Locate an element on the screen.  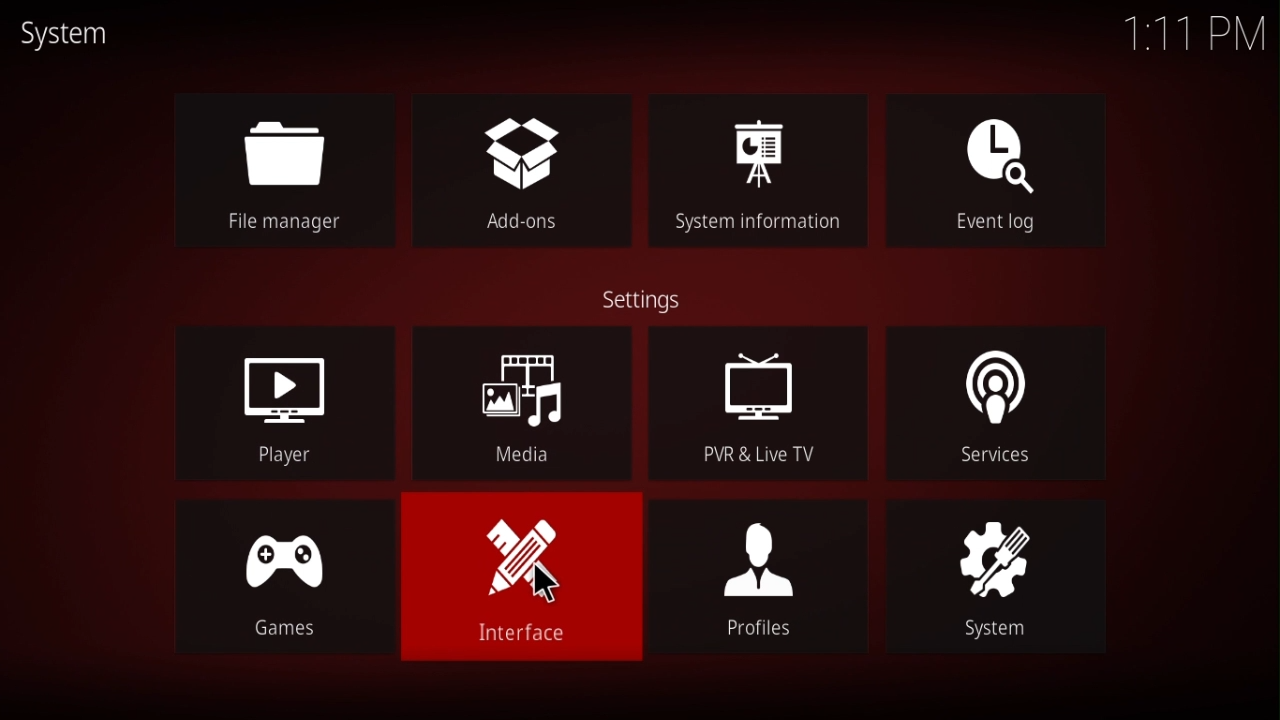
interface is located at coordinates (516, 583).